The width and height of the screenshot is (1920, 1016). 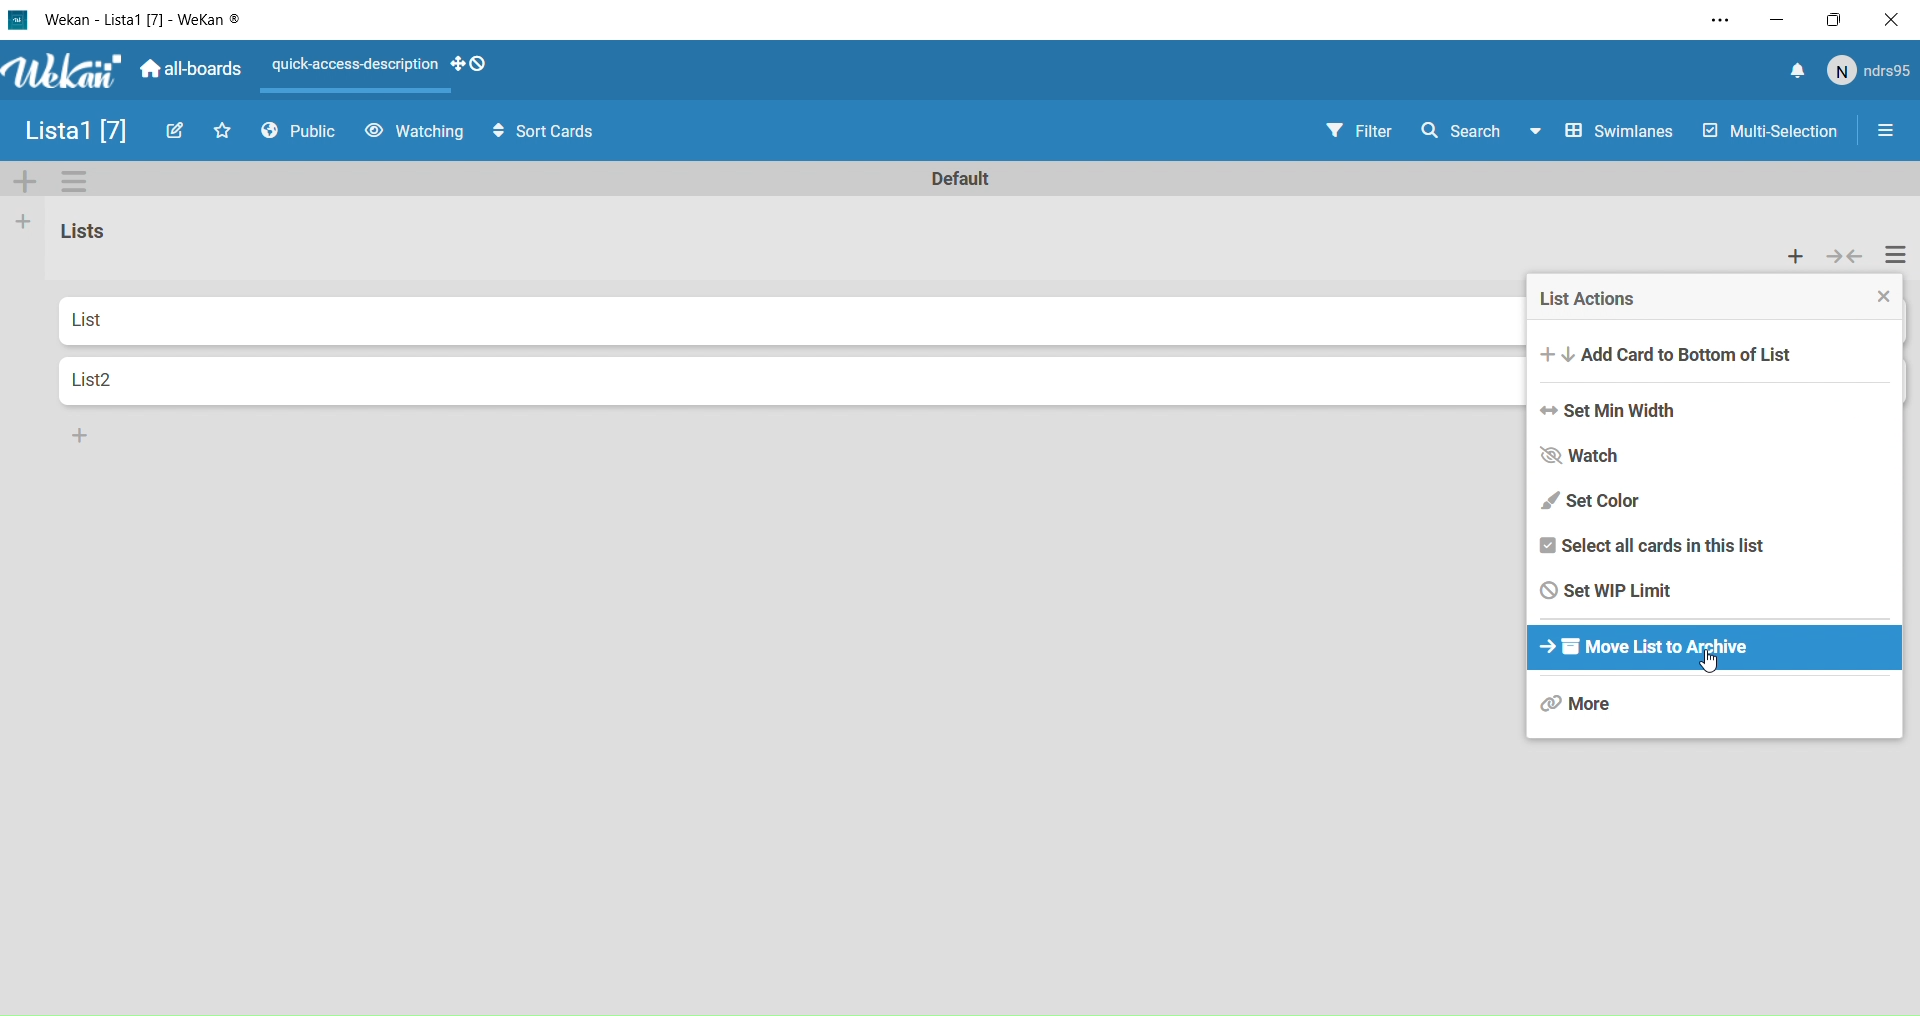 What do you see at coordinates (1660, 655) in the screenshot?
I see `Move list to archive` at bounding box center [1660, 655].